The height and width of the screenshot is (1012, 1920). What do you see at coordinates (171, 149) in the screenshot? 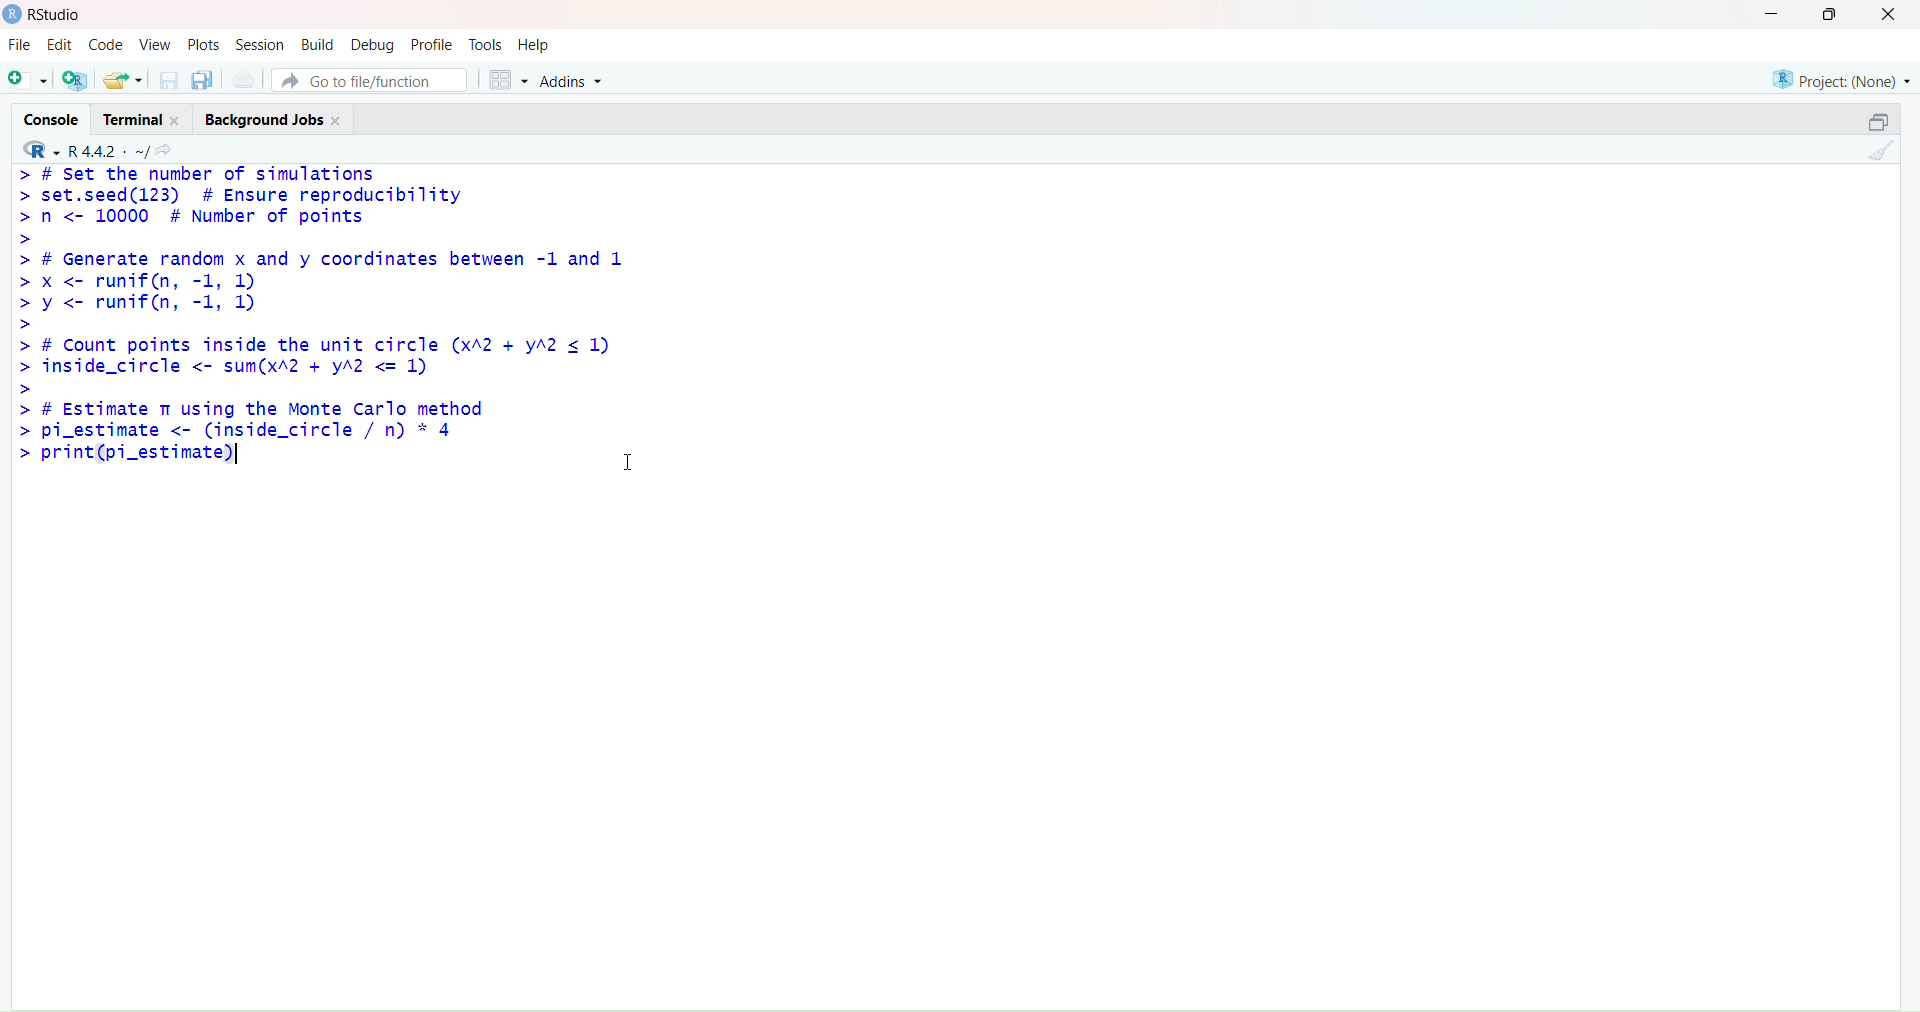
I see `View the current working directory` at bounding box center [171, 149].